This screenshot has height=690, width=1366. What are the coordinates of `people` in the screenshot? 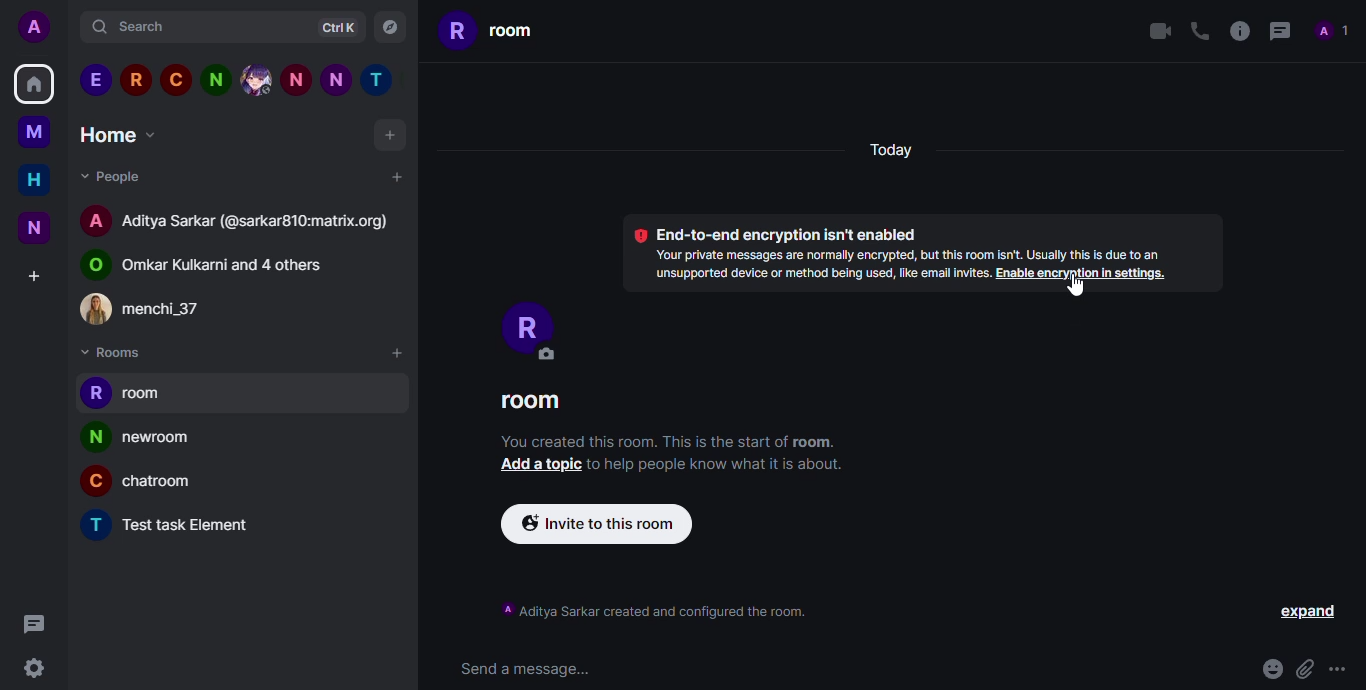 It's located at (111, 175).